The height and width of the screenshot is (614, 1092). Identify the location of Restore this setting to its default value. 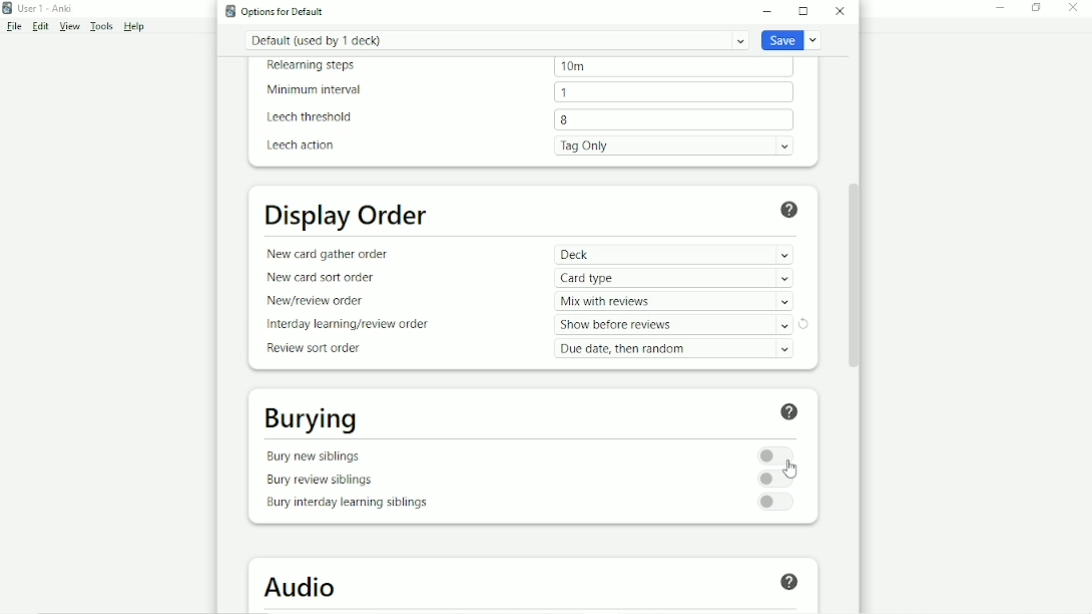
(804, 324).